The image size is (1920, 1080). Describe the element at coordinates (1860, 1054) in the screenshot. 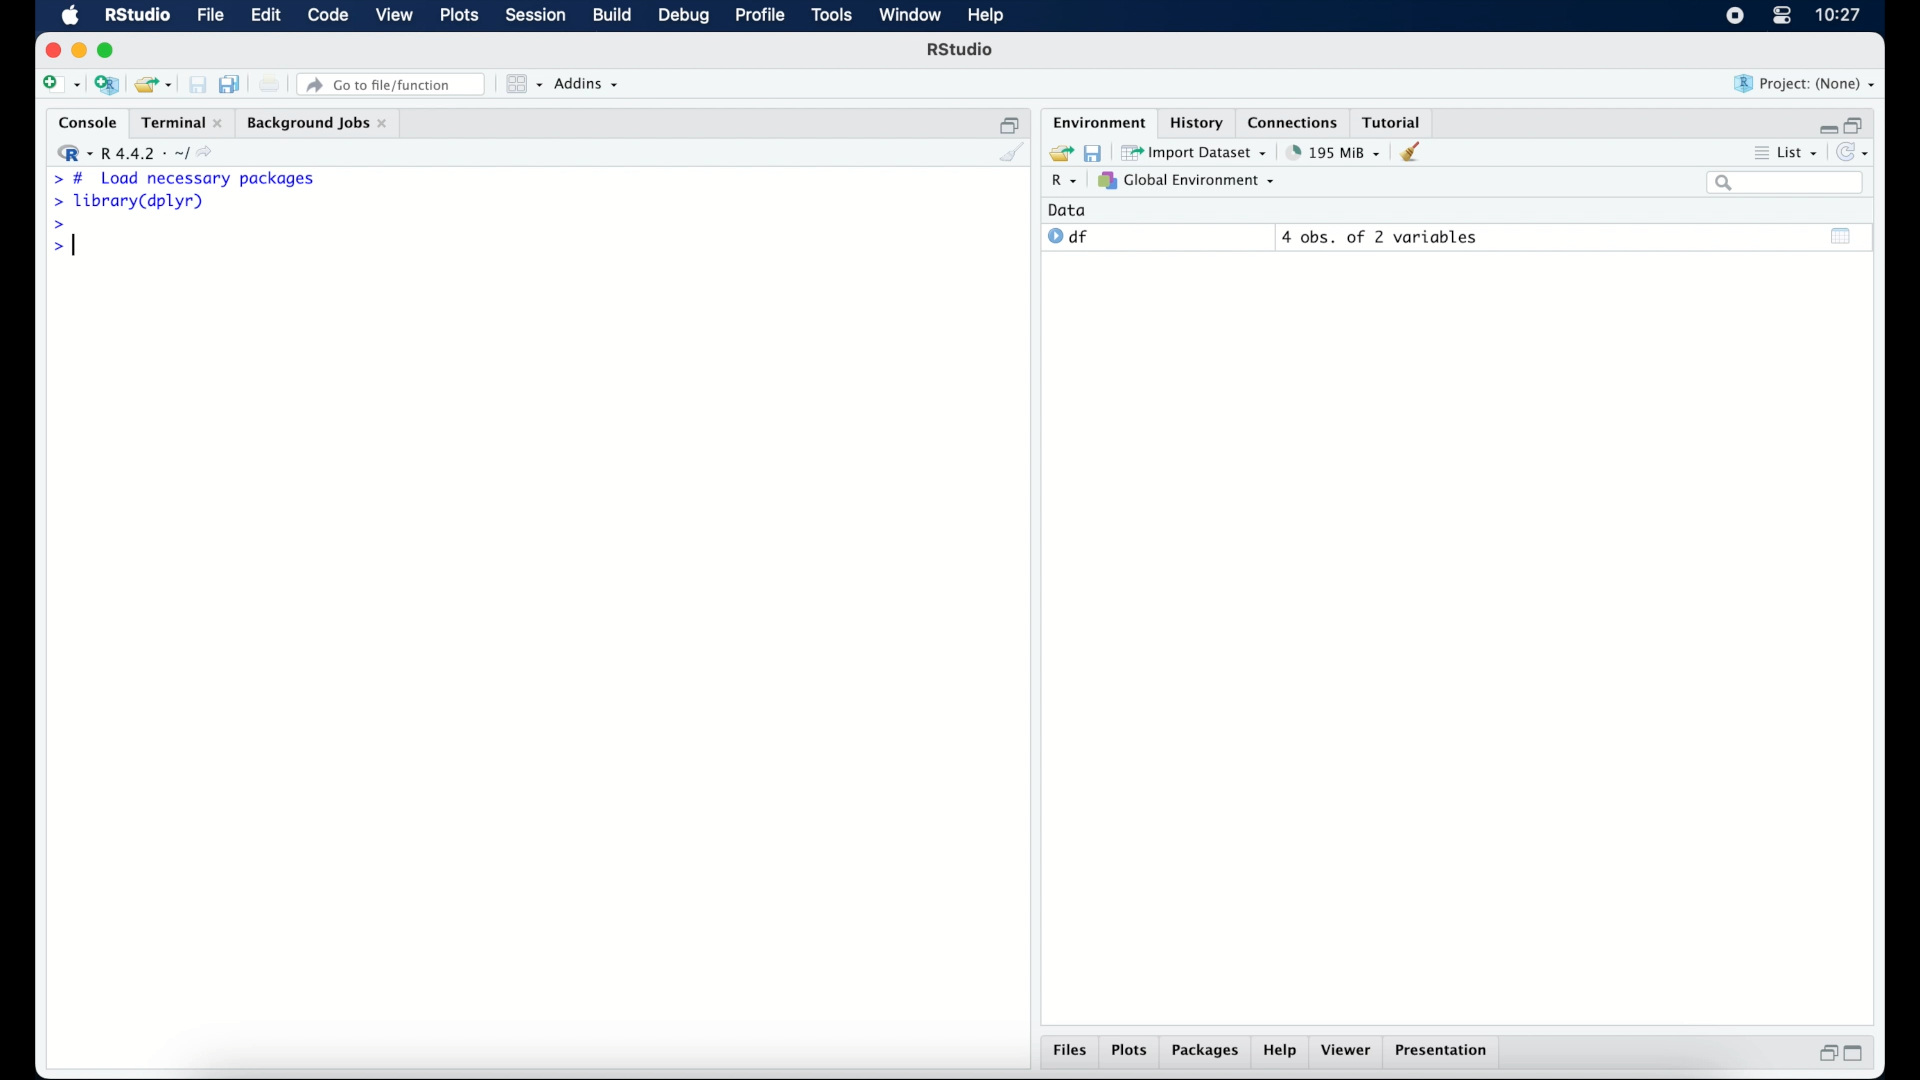

I see `maximize` at that location.